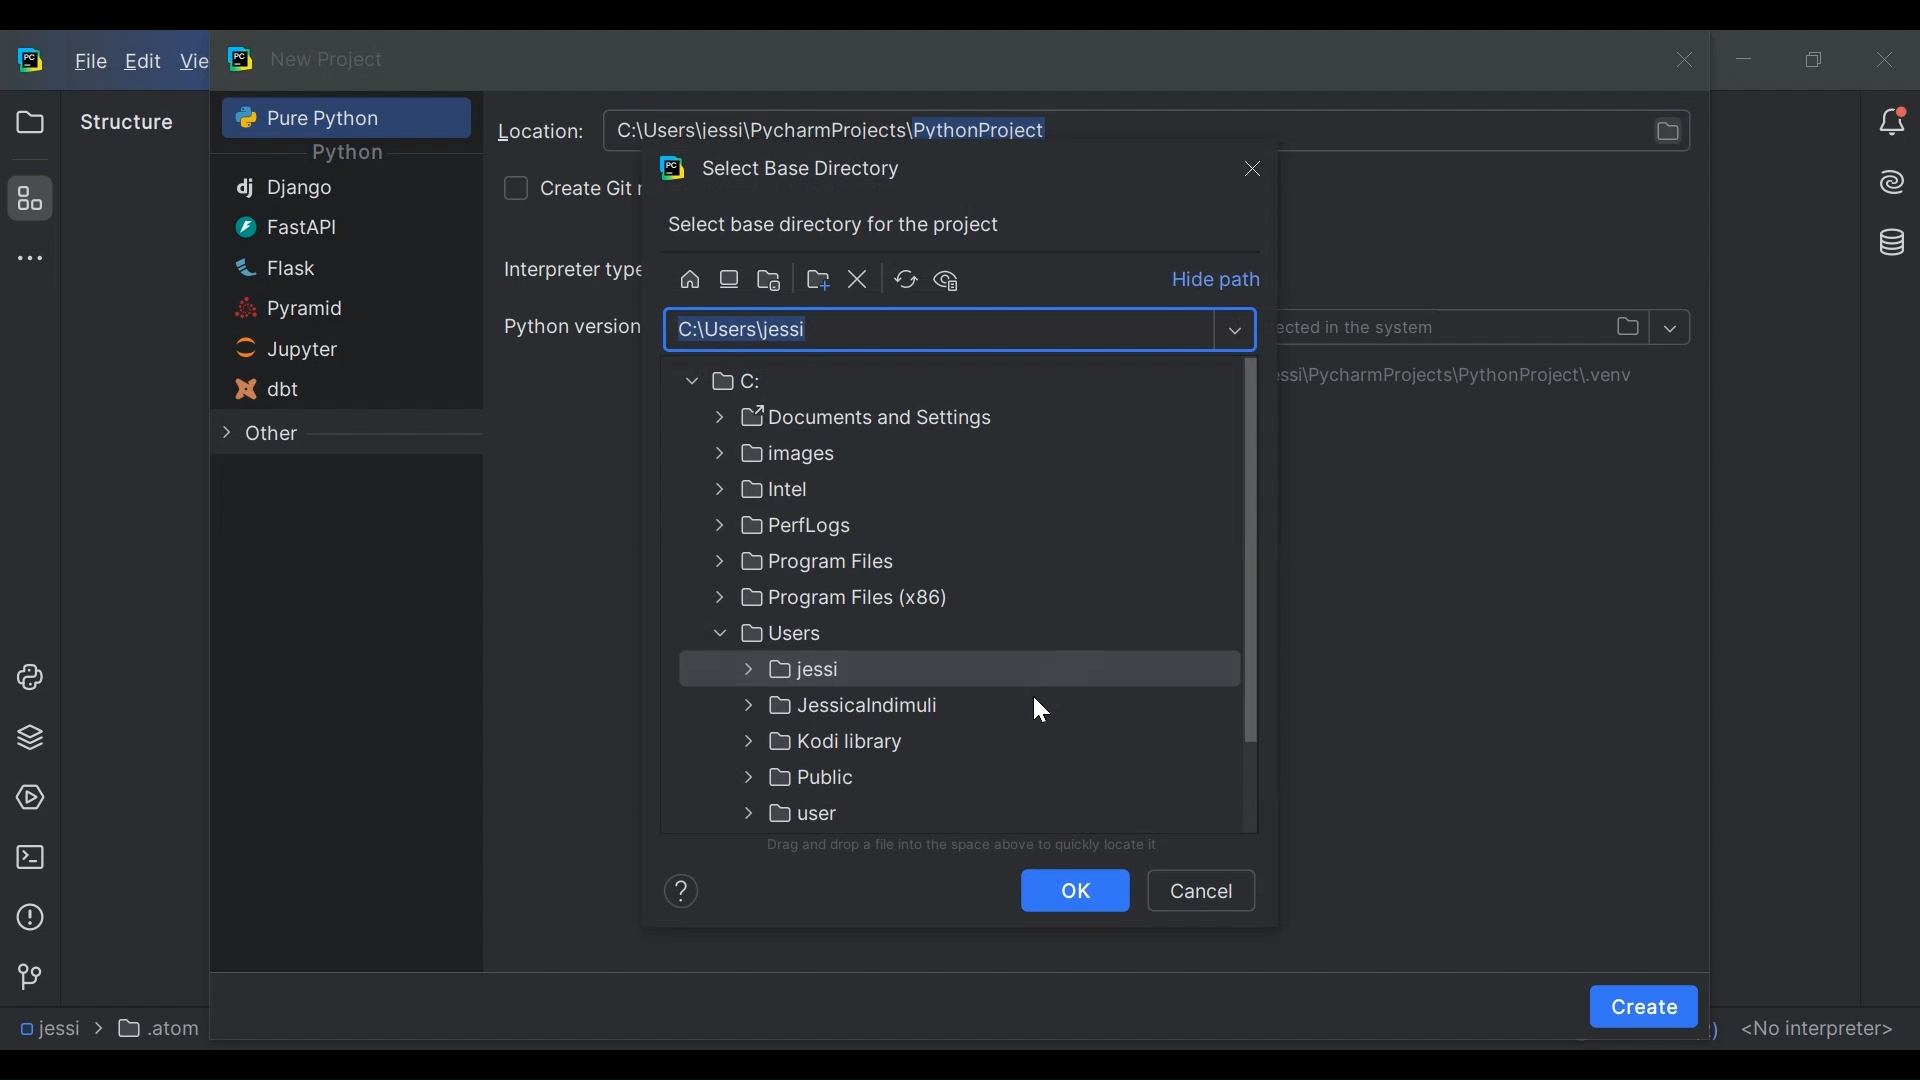  I want to click on close, so click(1689, 58).